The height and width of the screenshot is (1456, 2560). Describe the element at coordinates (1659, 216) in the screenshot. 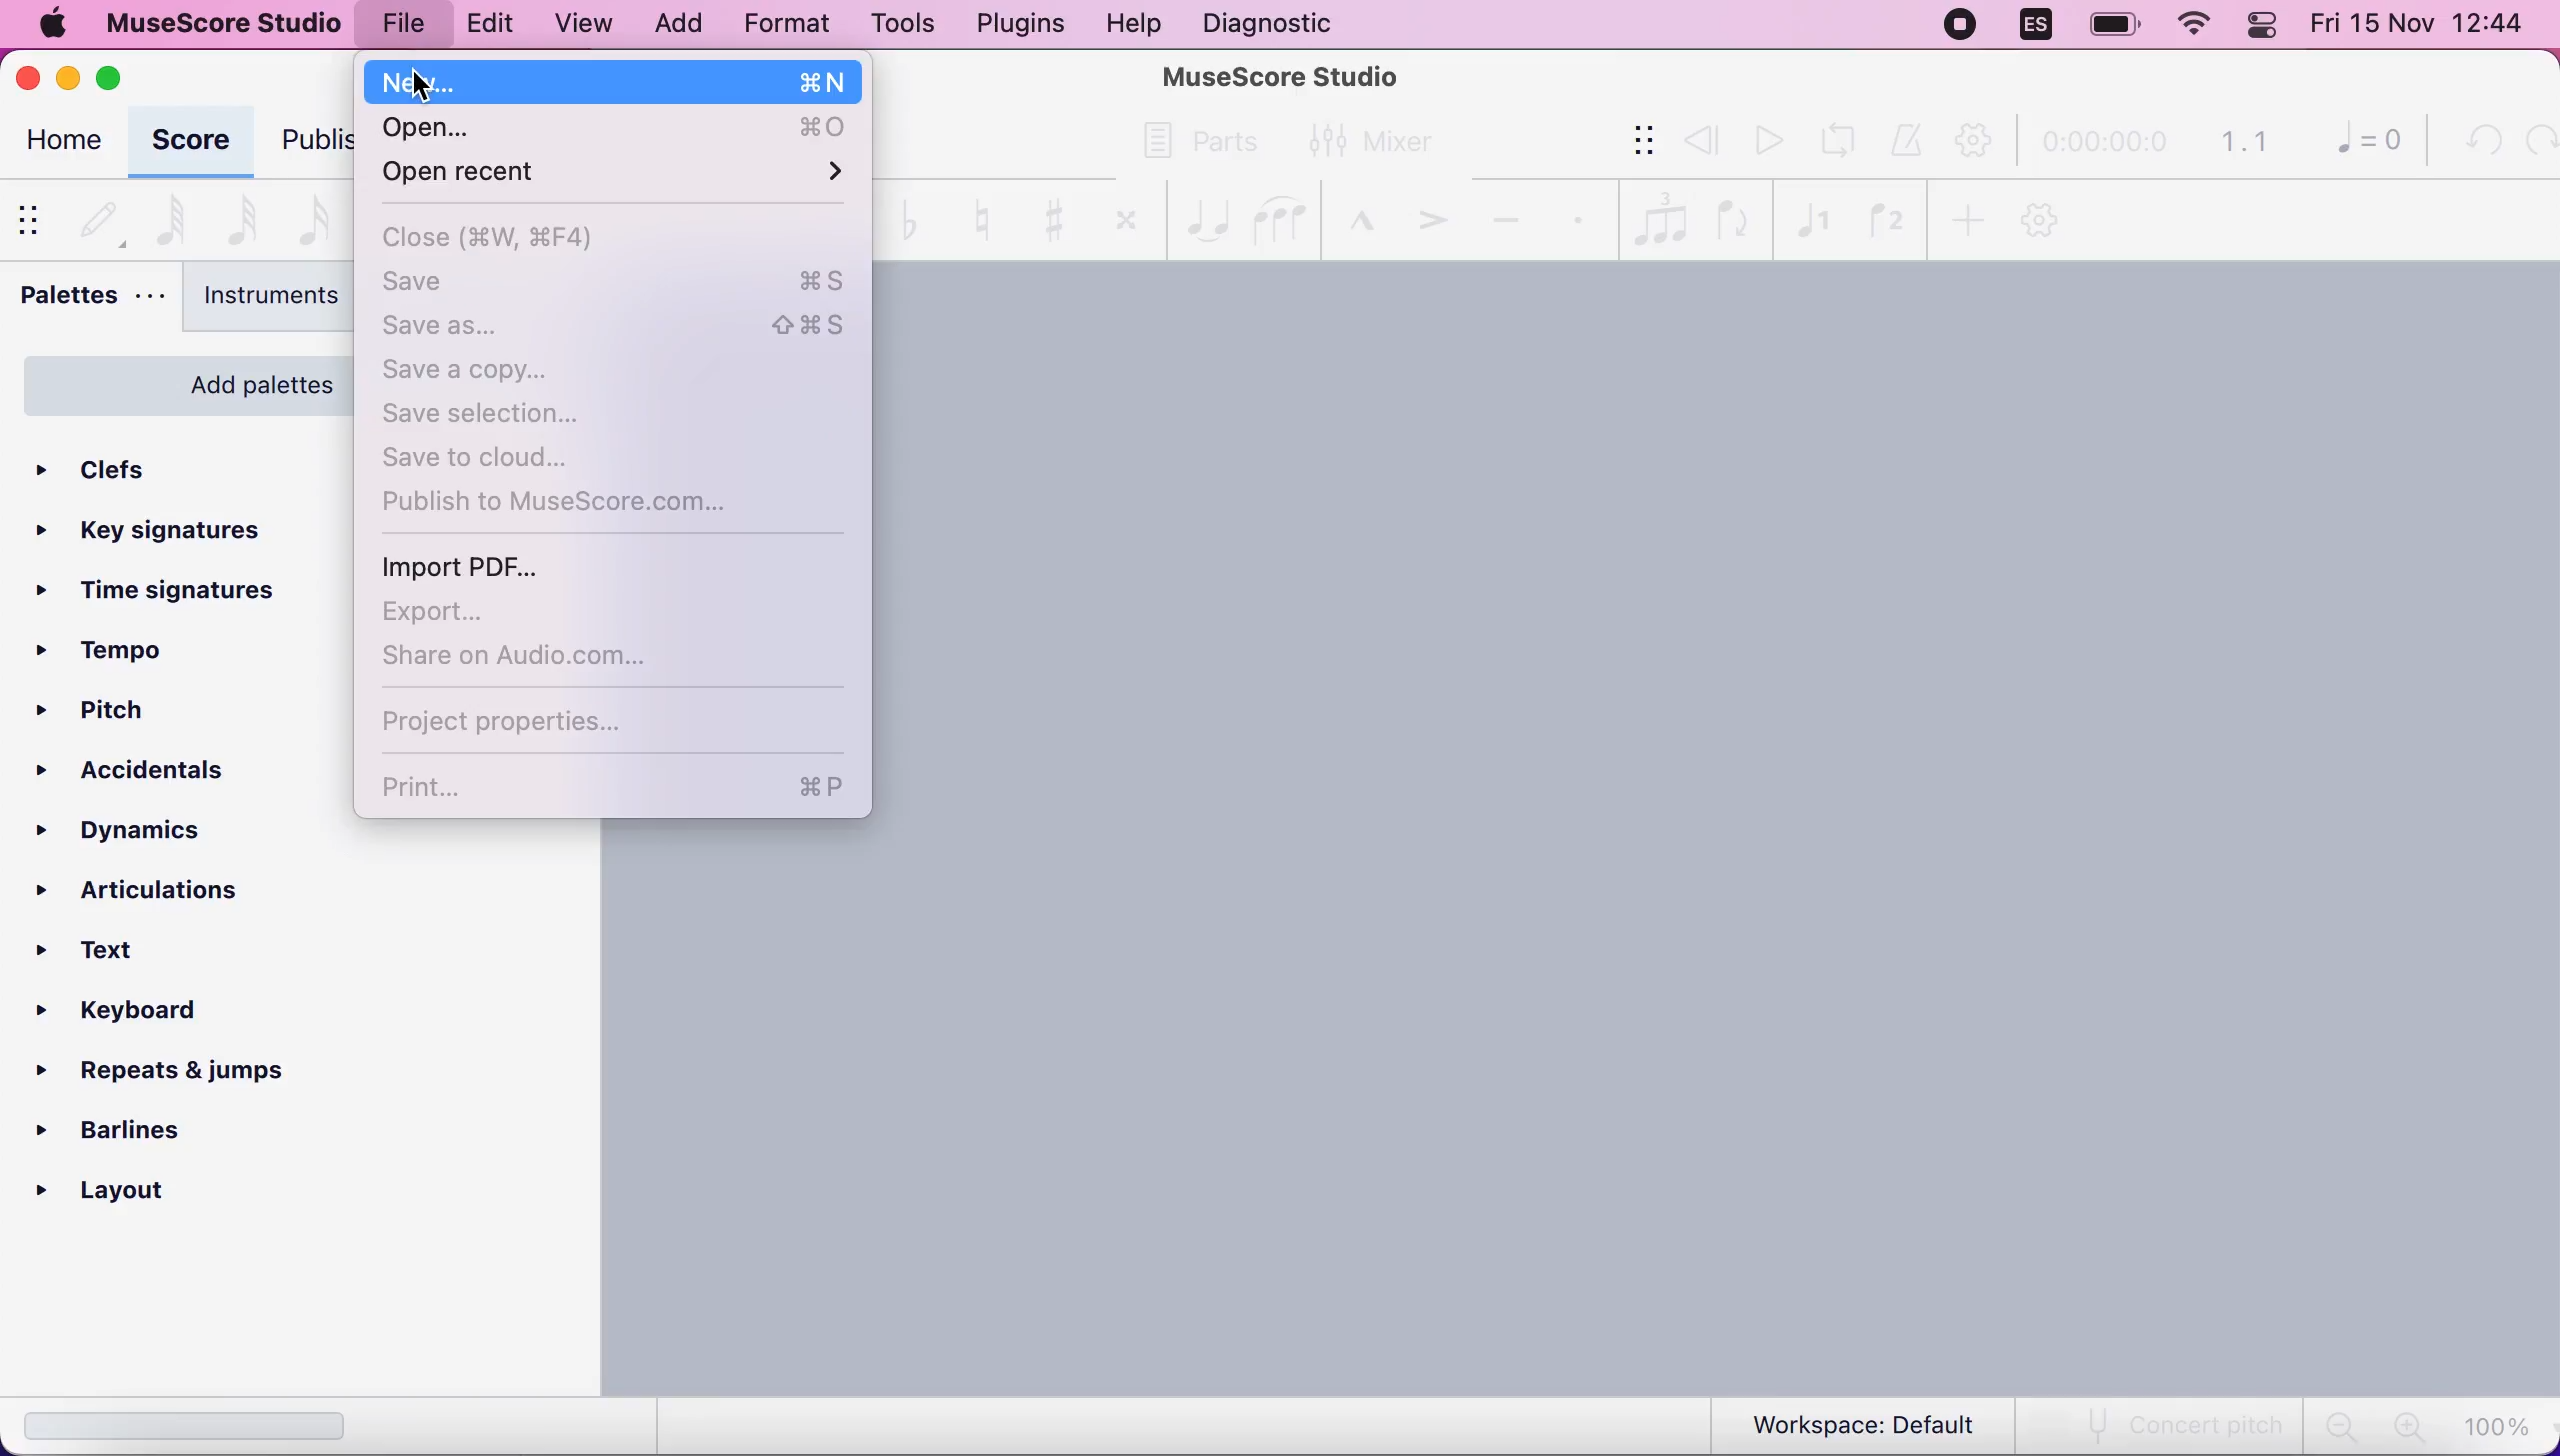

I see `tules` at that location.